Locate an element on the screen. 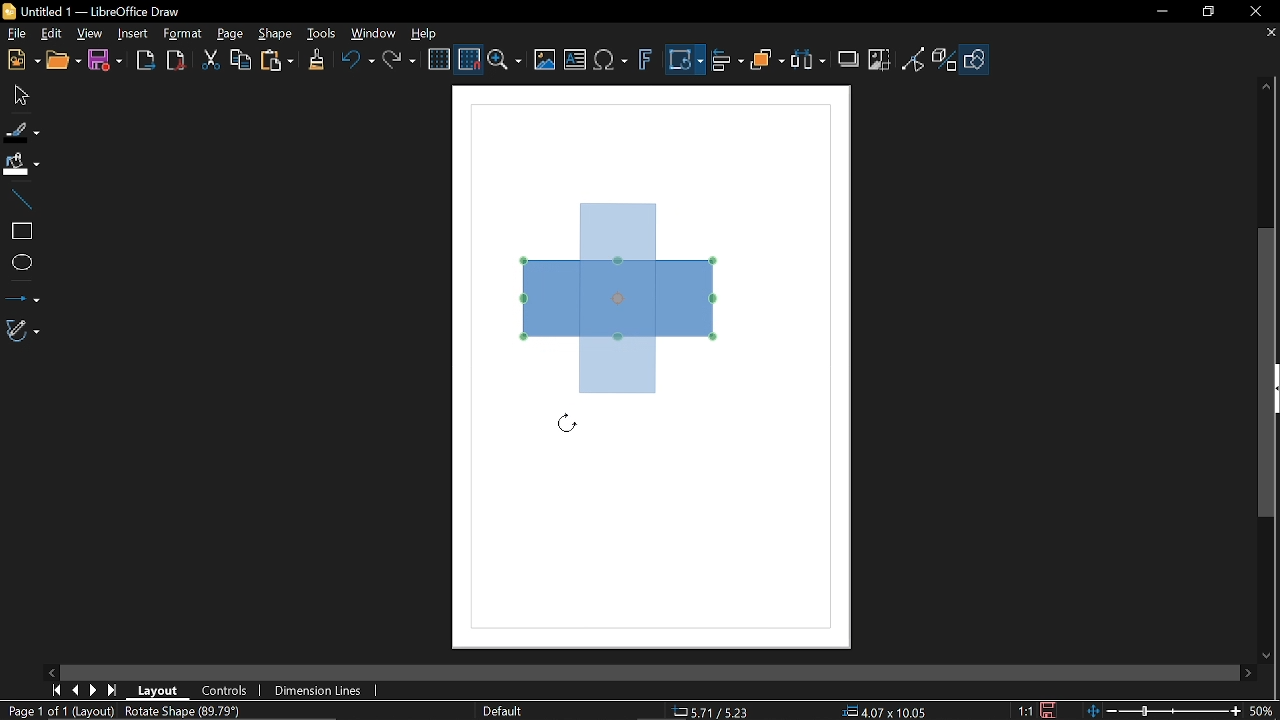 The height and width of the screenshot is (720, 1280). Window is located at coordinates (370, 35).